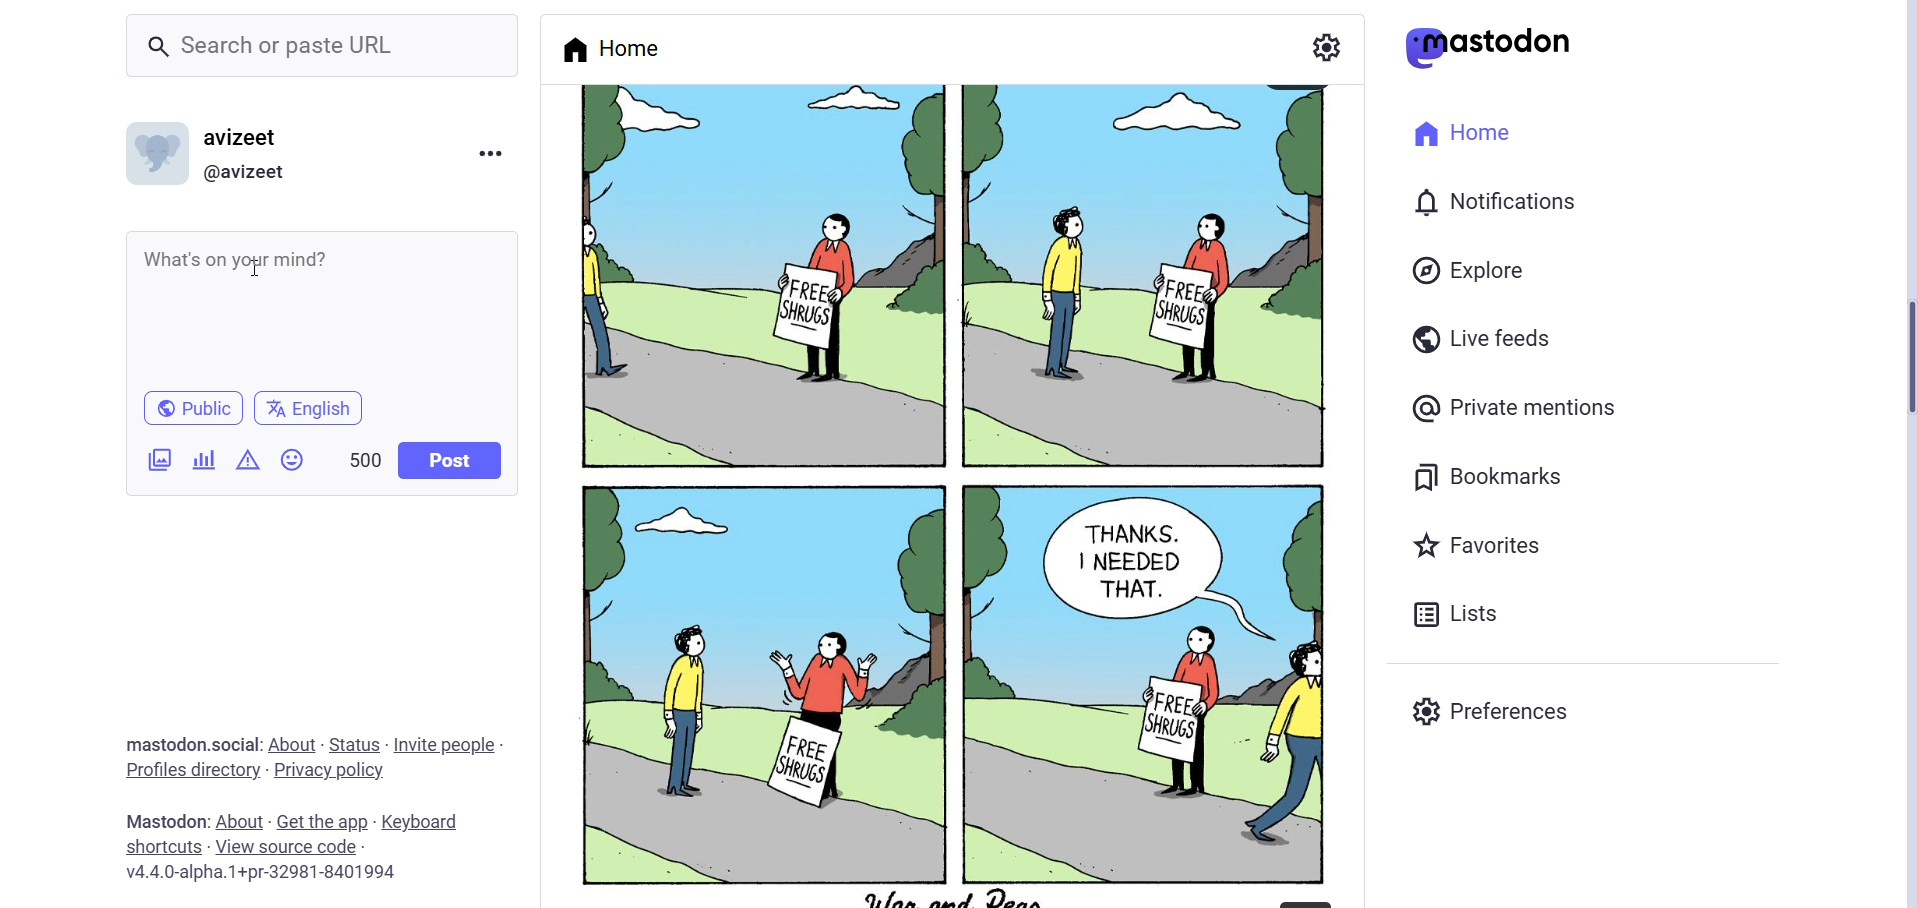  What do you see at coordinates (1514, 410) in the screenshot?
I see `private Mentions` at bounding box center [1514, 410].